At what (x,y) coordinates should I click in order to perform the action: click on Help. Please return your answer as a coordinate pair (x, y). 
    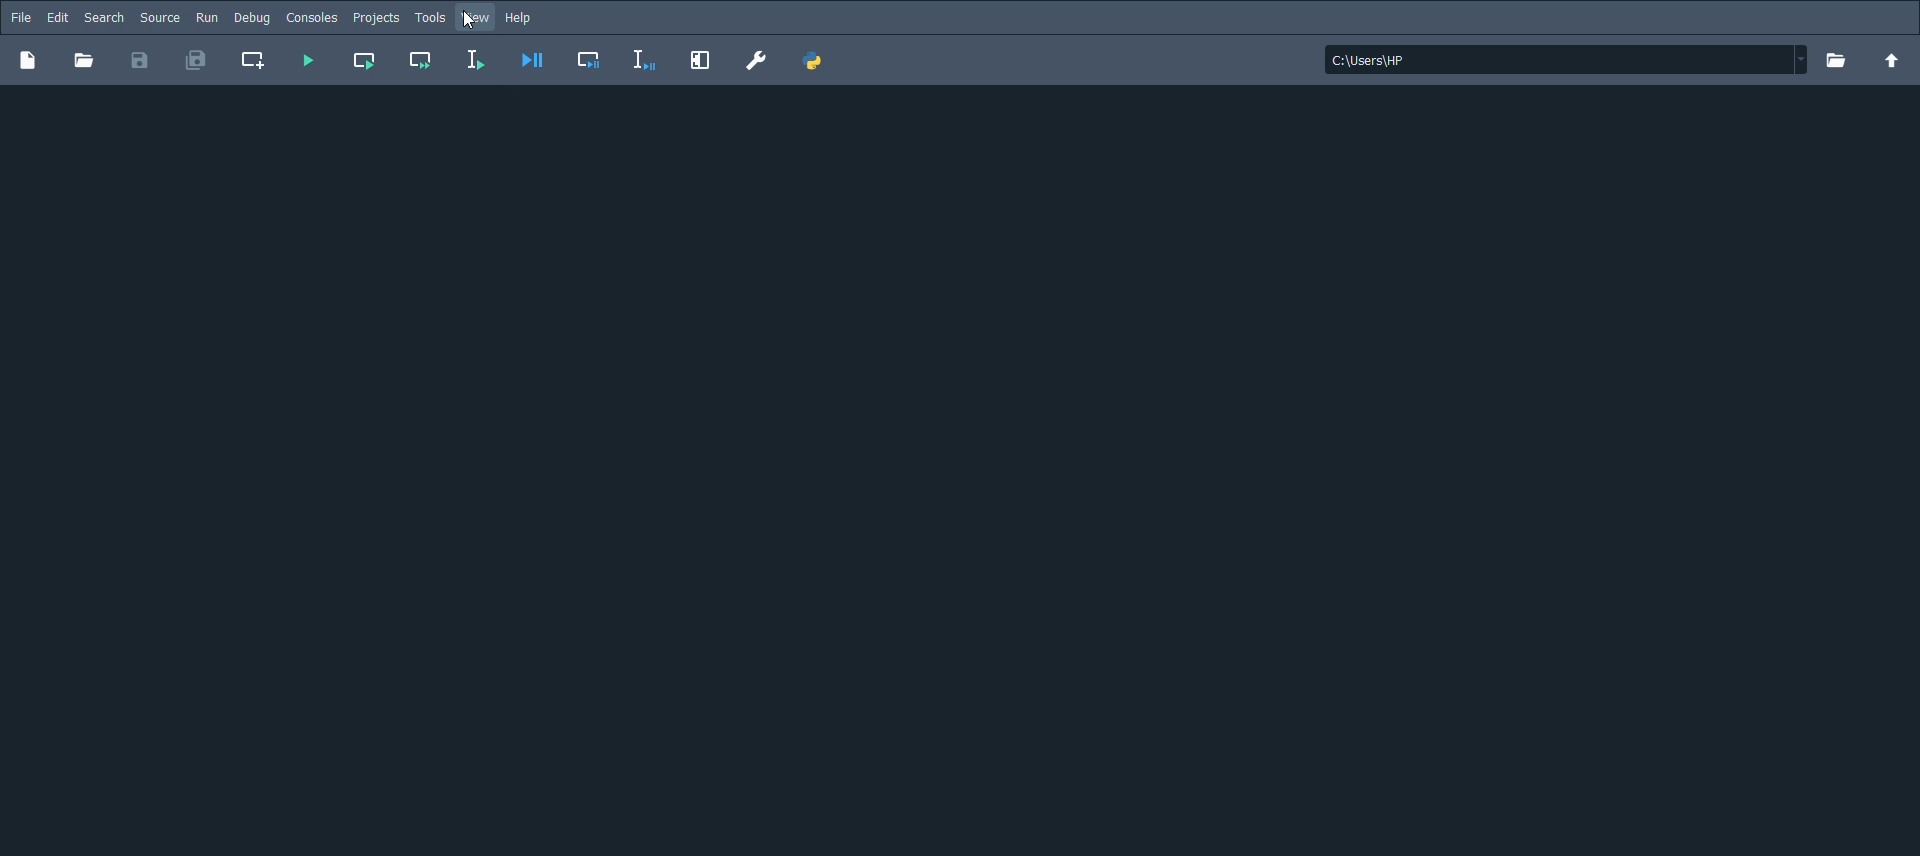
    Looking at the image, I should click on (524, 19).